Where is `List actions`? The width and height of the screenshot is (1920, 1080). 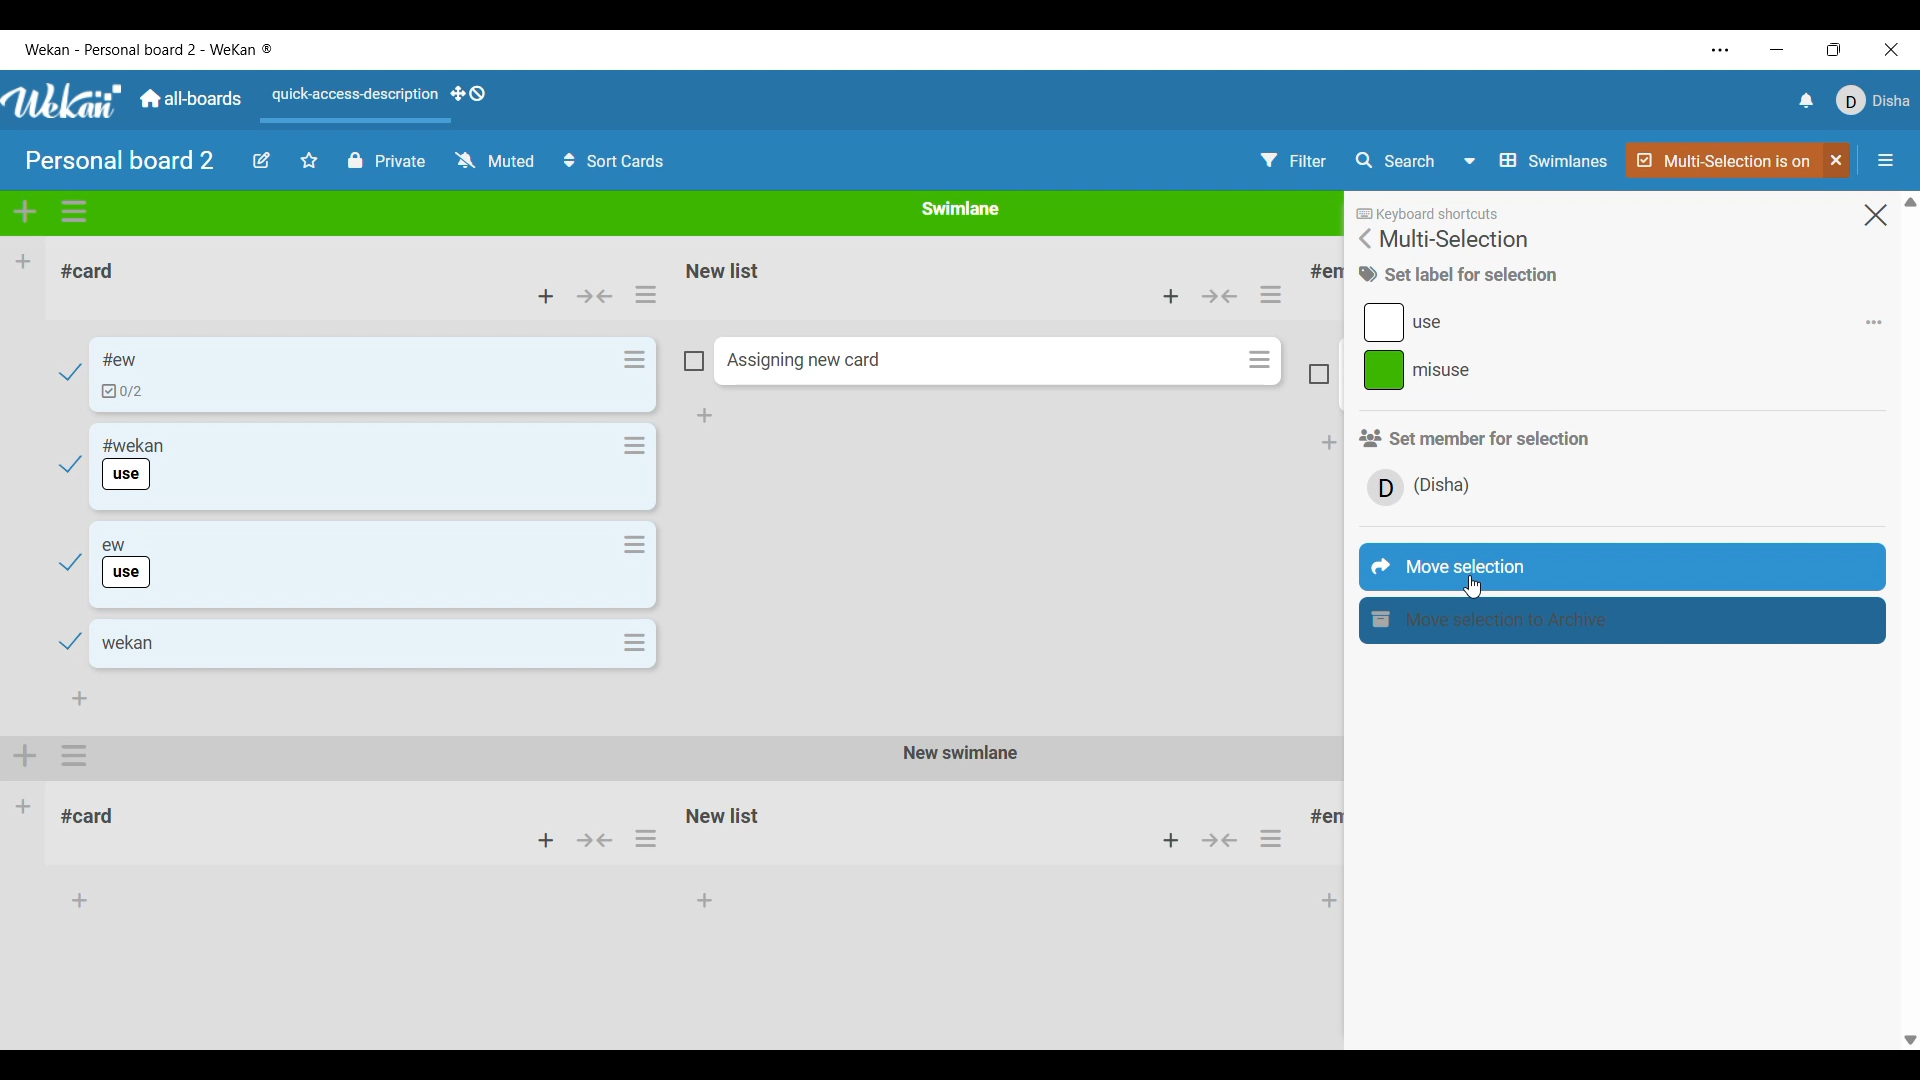 List actions is located at coordinates (1271, 294).